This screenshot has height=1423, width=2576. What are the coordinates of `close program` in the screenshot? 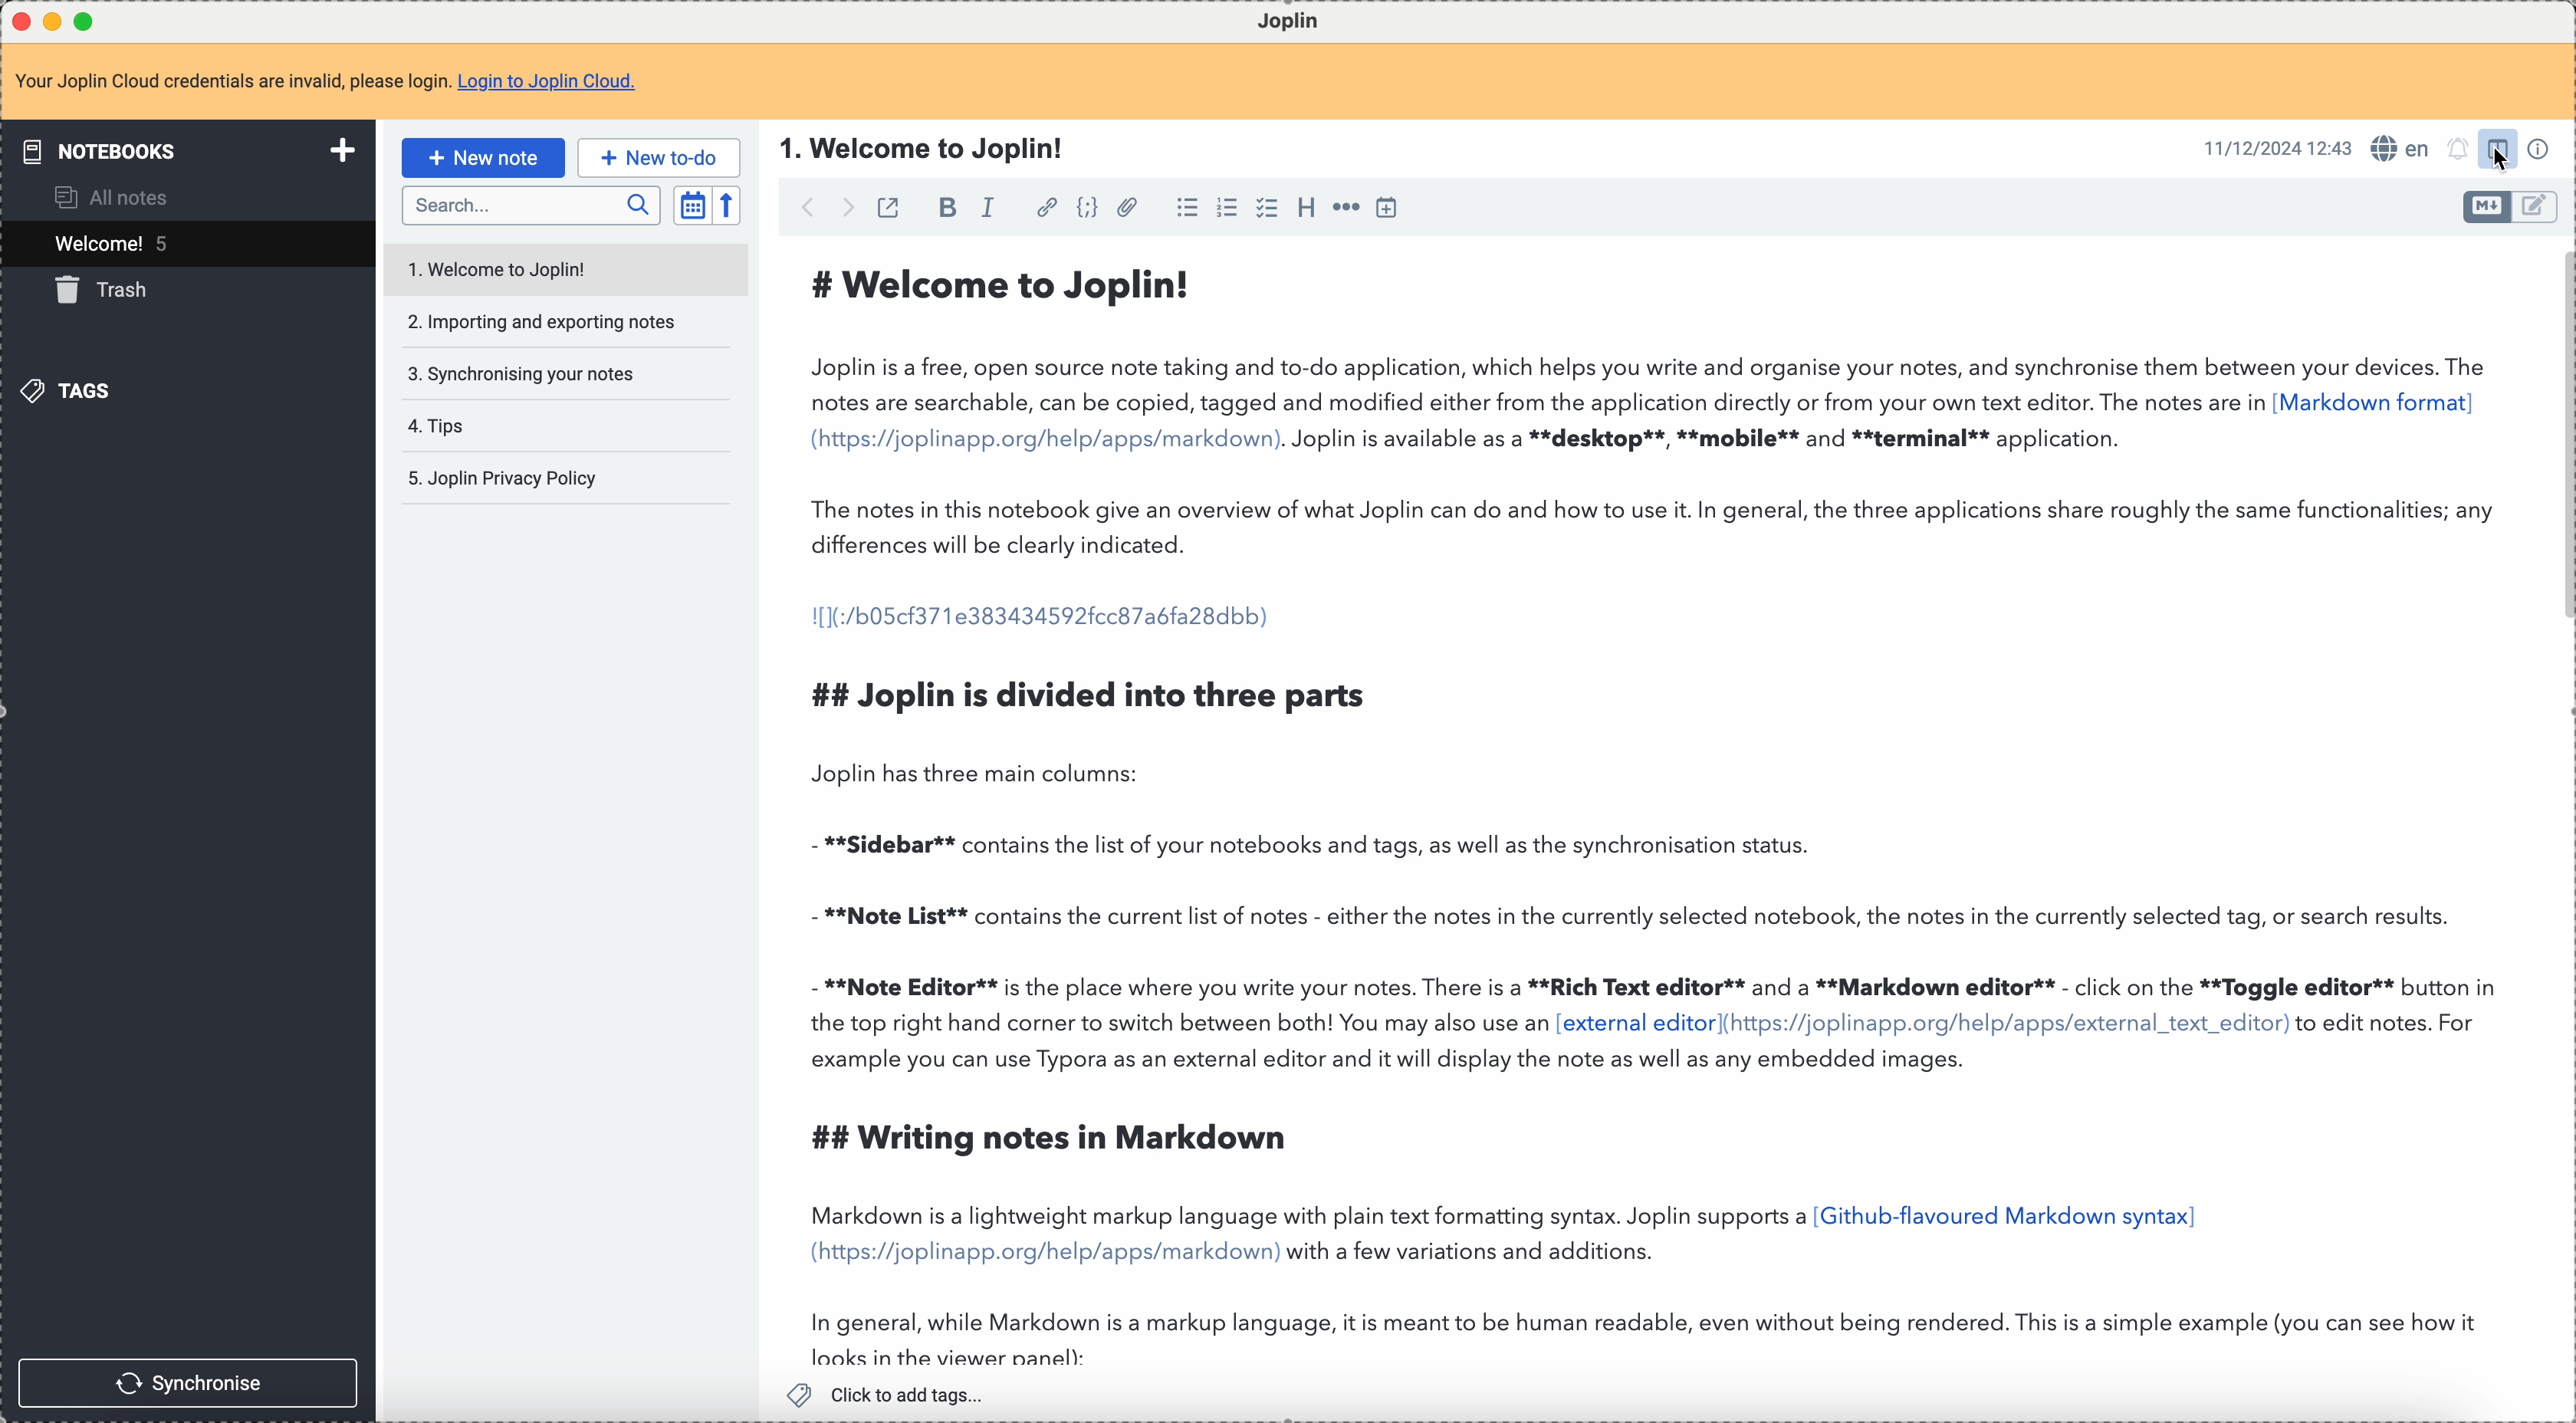 It's located at (18, 19).